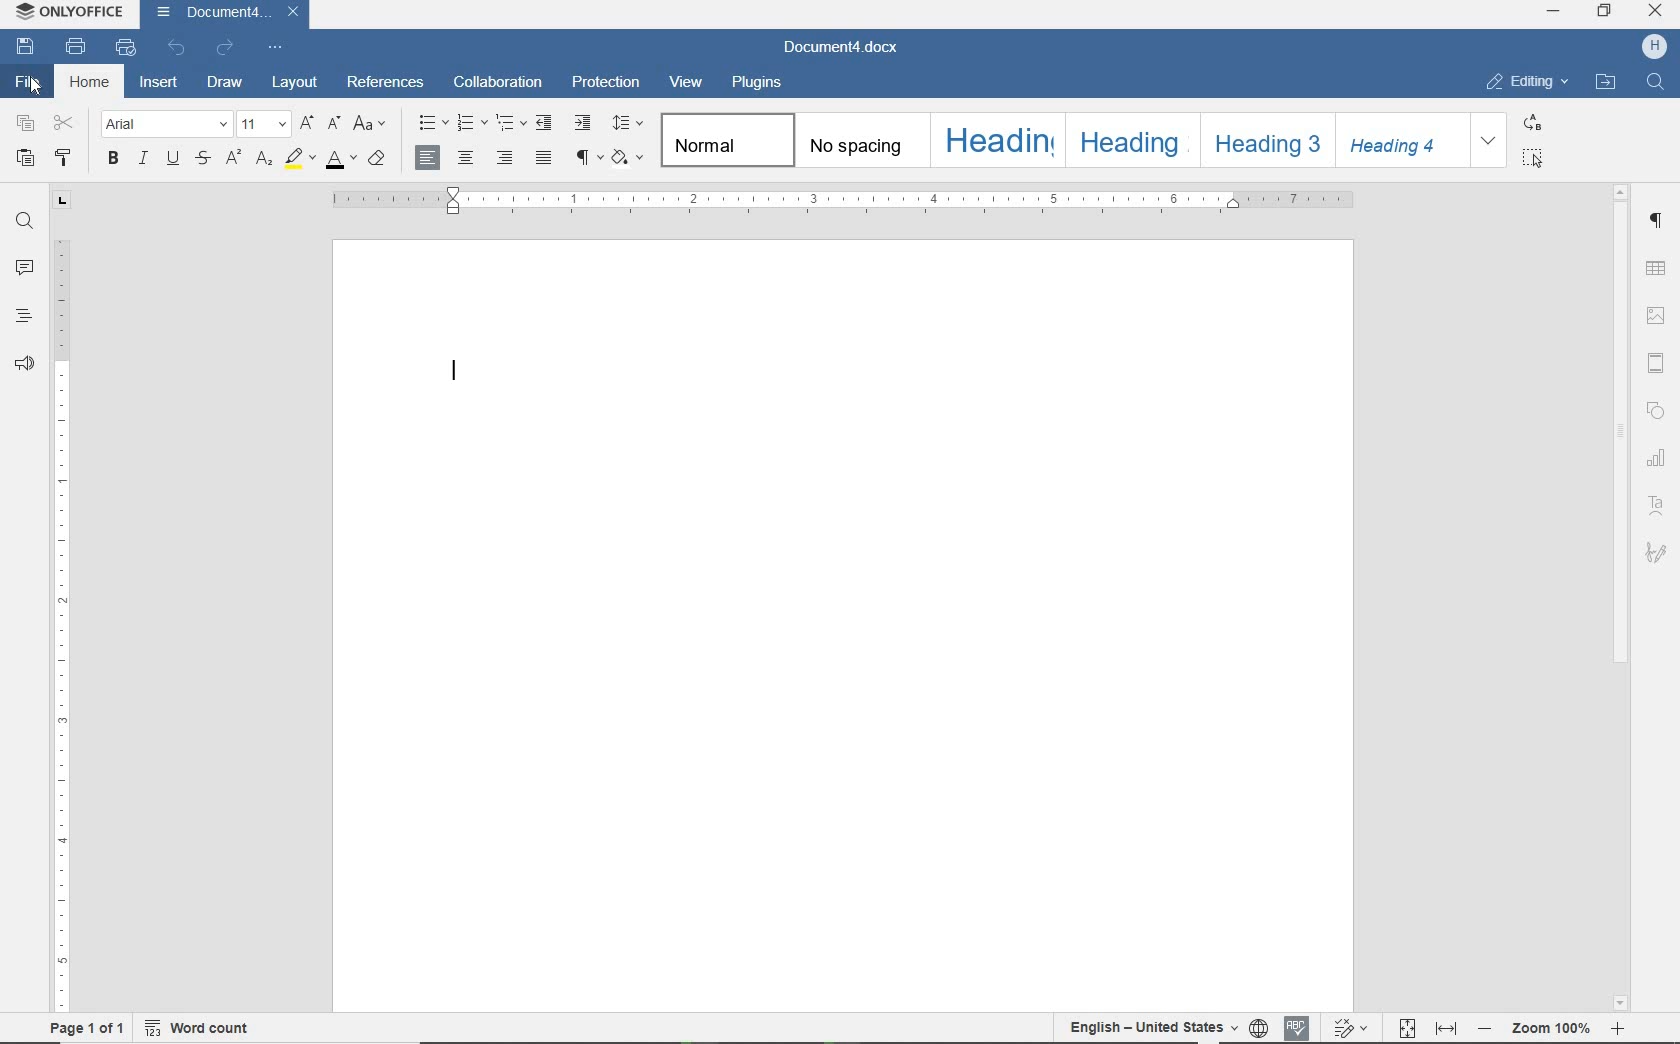 This screenshot has height=1044, width=1680. What do you see at coordinates (267, 161) in the screenshot?
I see `subscript` at bounding box center [267, 161].